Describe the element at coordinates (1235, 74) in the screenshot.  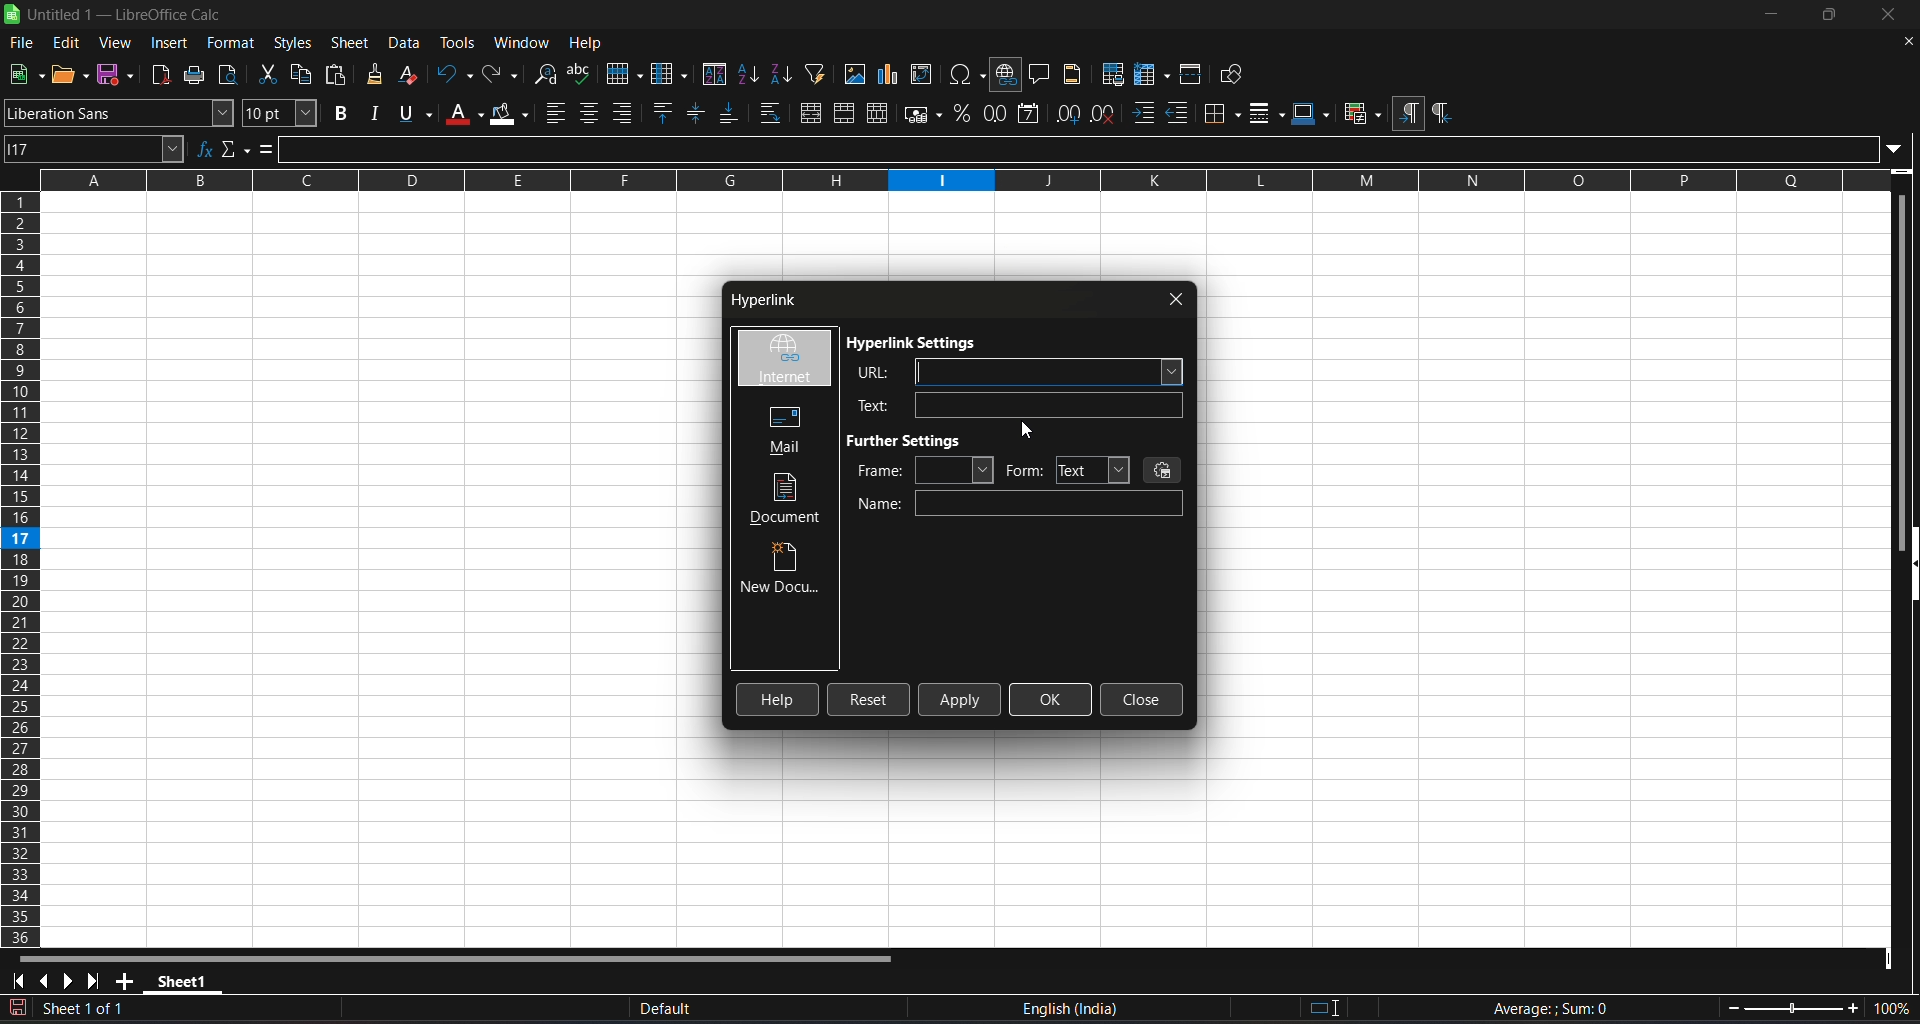
I see `show draw functions` at that location.